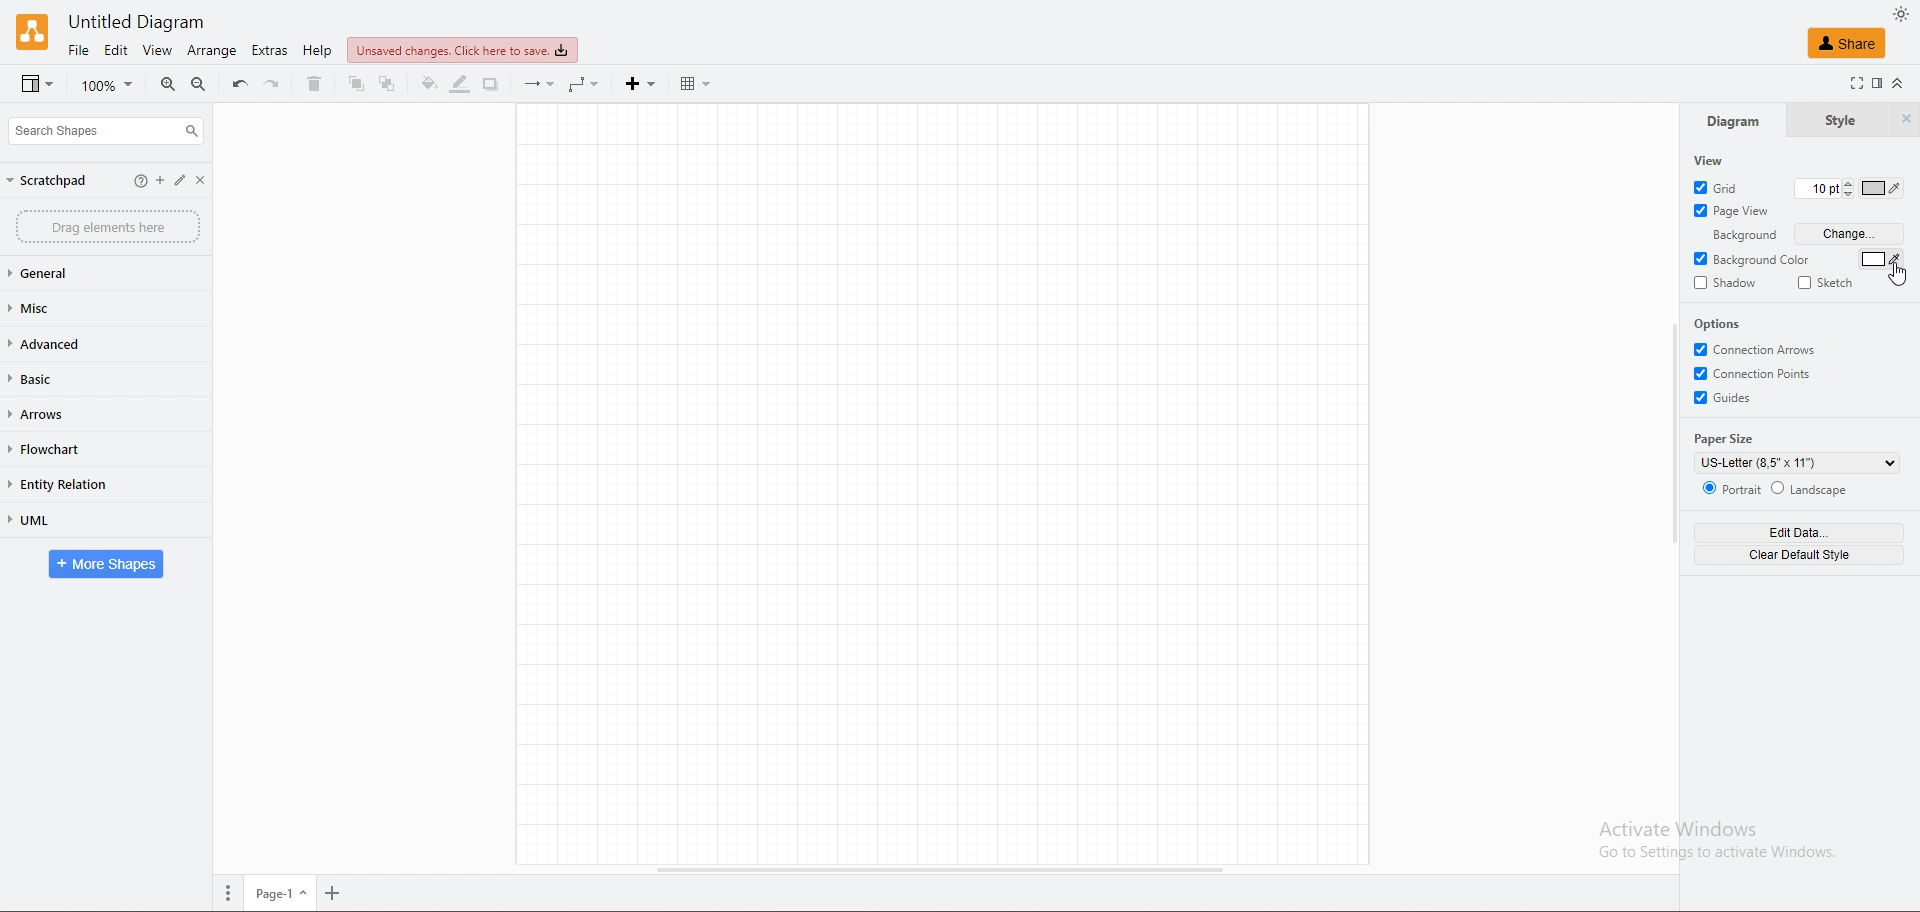 The width and height of the screenshot is (1920, 912). What do you see at coordinates (1797, 463) in the screenshot?
I see `paper size value` at bounding box center [1797, 463].